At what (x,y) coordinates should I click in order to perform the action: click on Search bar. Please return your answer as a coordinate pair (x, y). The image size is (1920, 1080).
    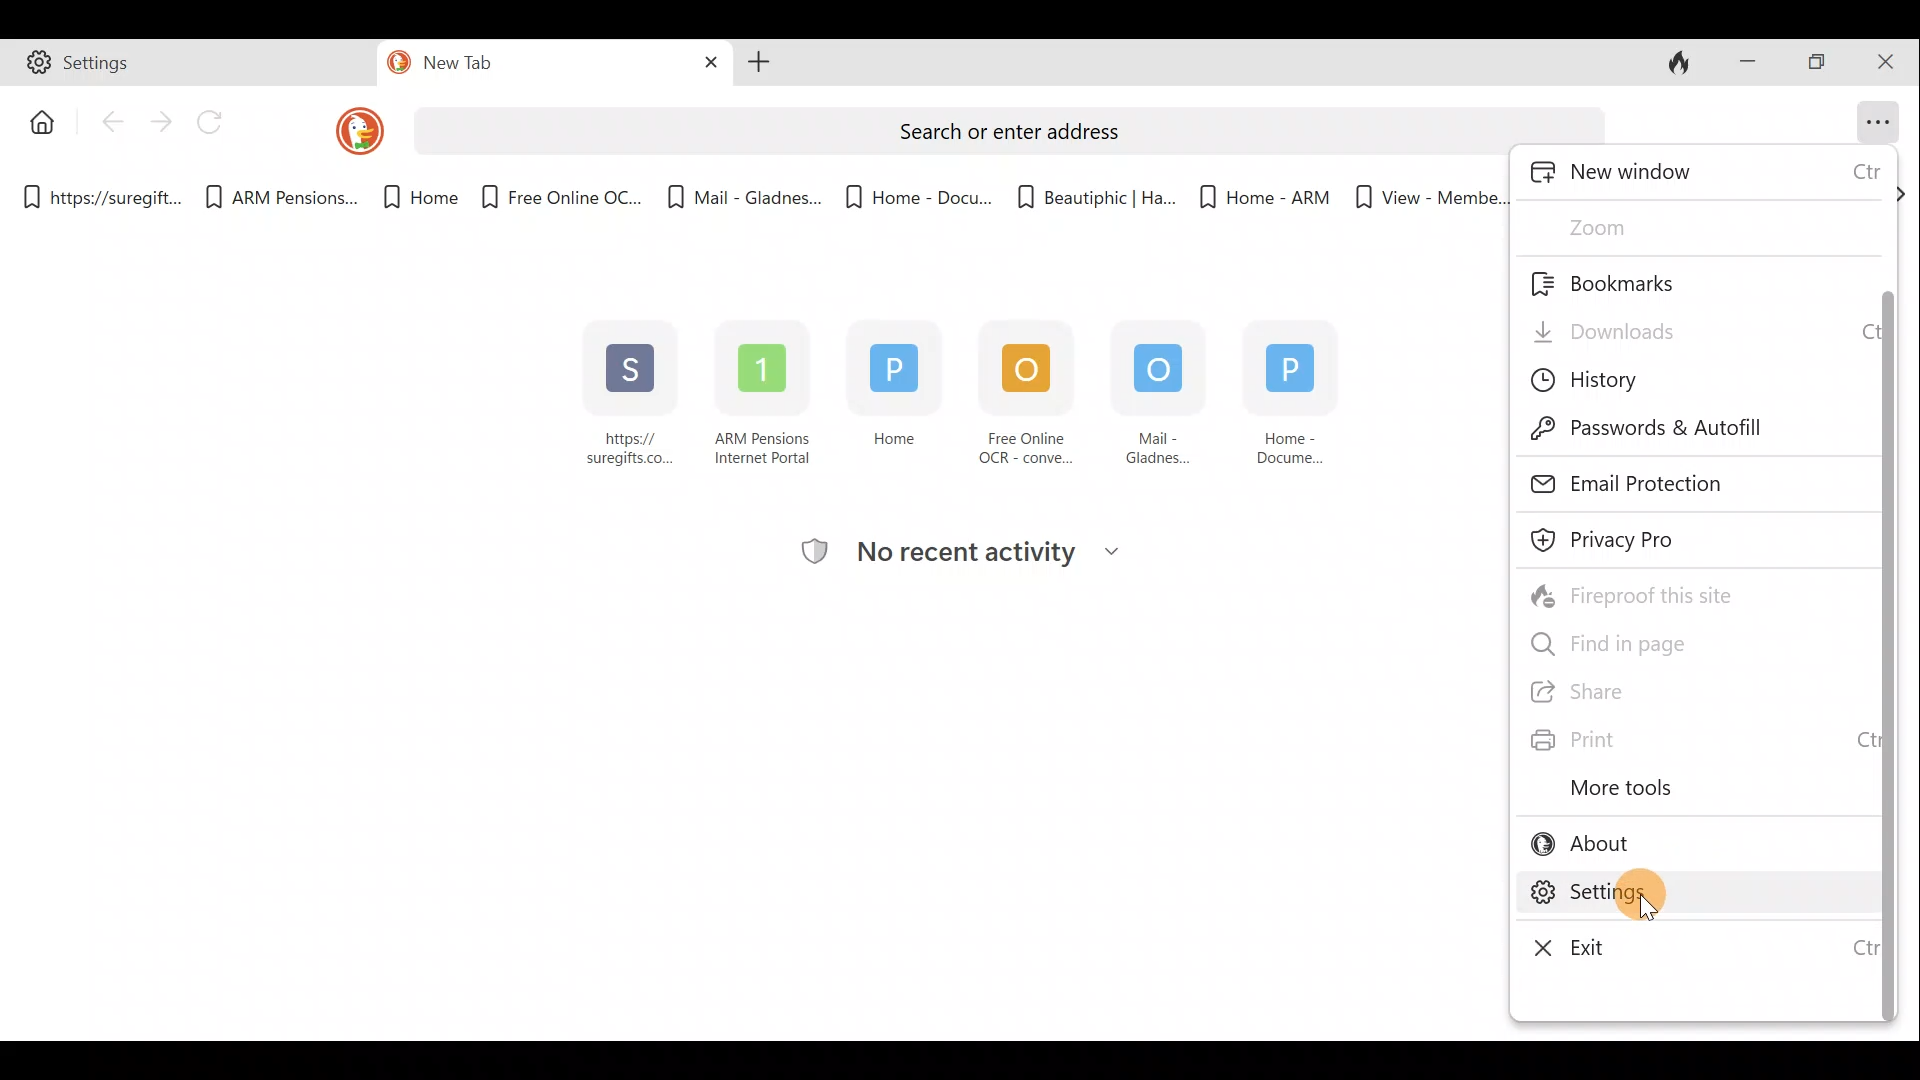
    Looking at the image, I should click on (1012, 130).